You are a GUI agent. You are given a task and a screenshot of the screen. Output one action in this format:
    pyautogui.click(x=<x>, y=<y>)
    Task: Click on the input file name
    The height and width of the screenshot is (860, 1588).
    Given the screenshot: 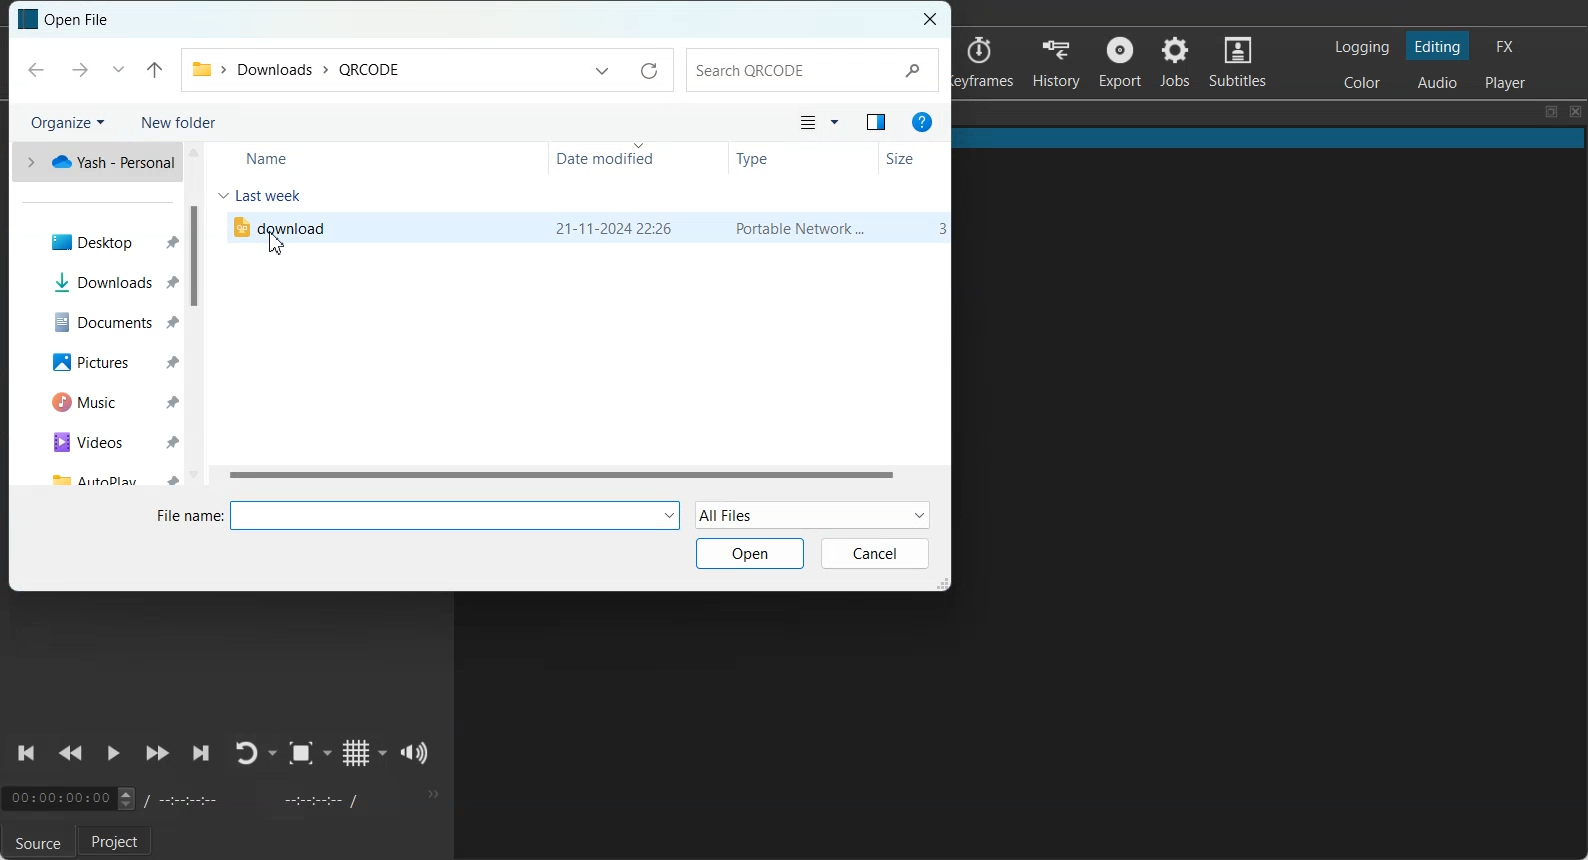 What is the action you would take?
    pyautogui.click(x=460, y=516)
    